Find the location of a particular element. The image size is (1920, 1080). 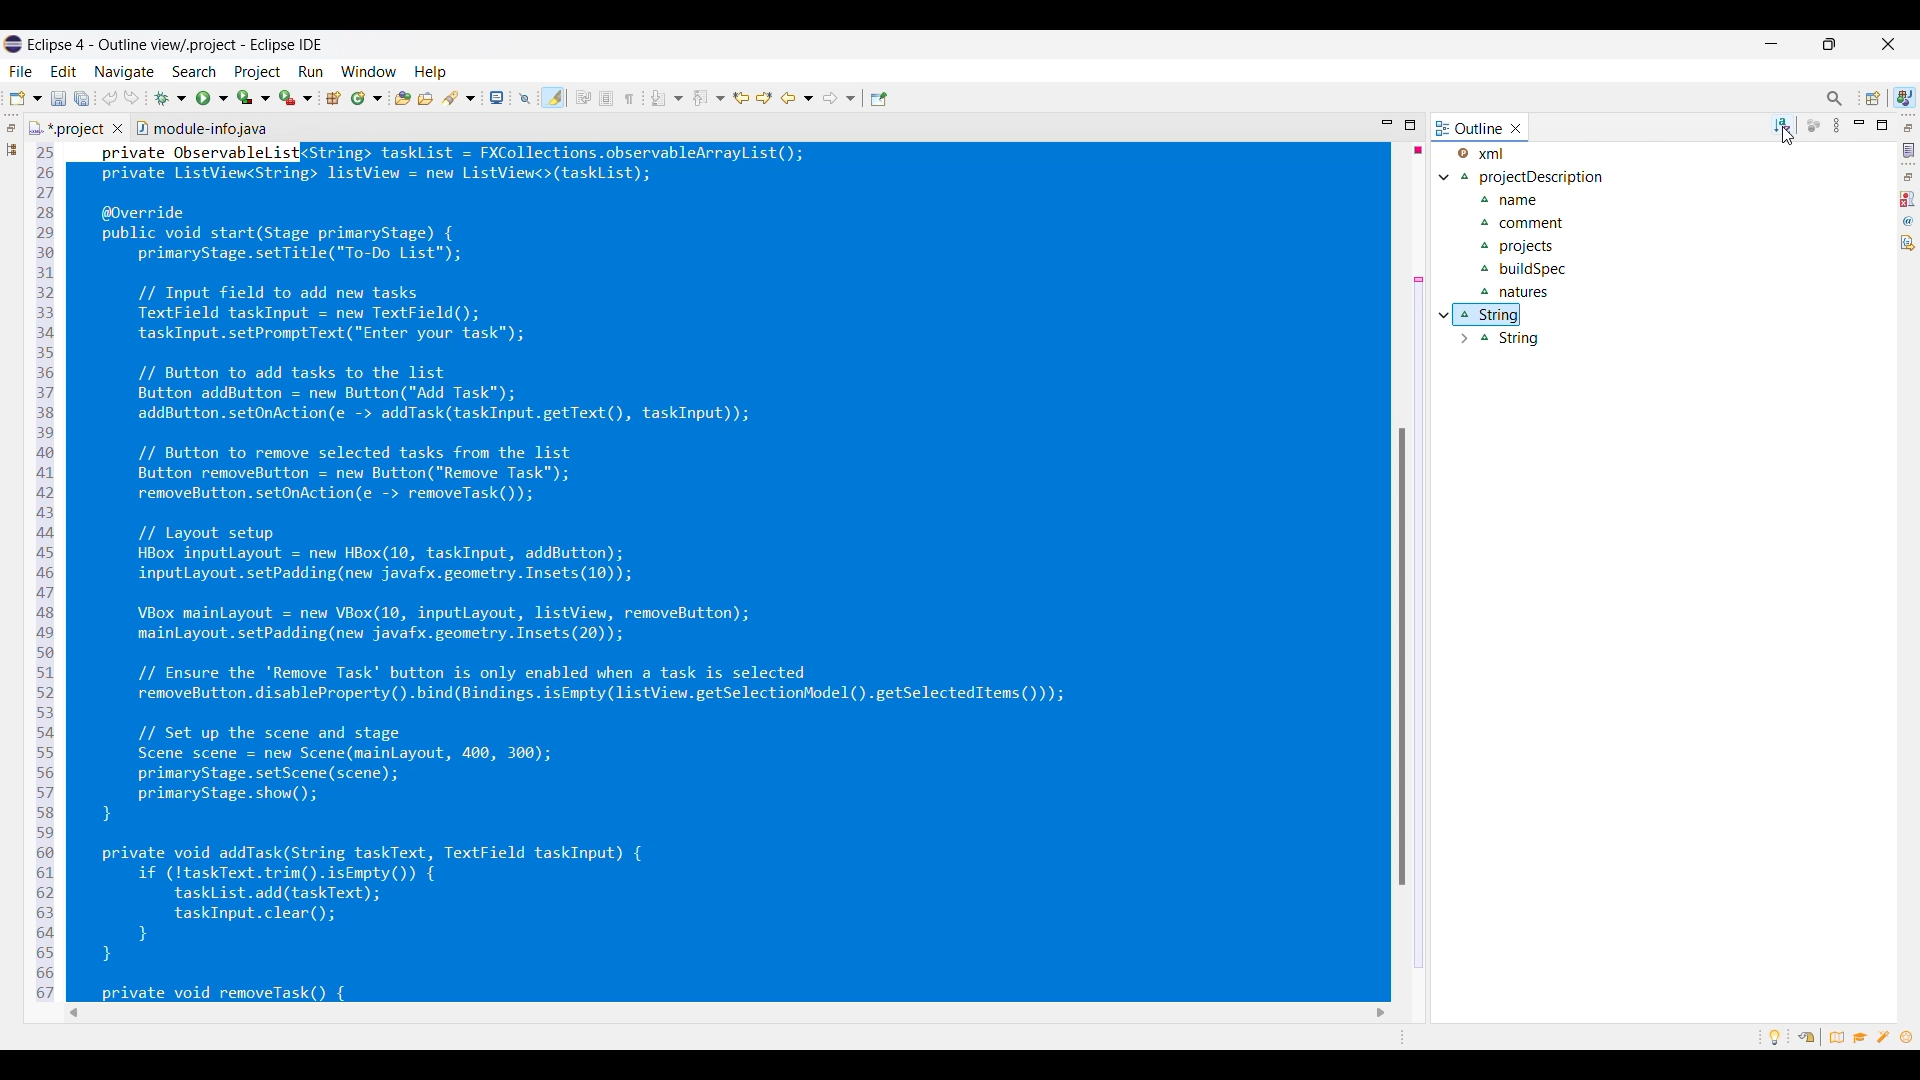

Minimize is located at coordinates (1859, 124).